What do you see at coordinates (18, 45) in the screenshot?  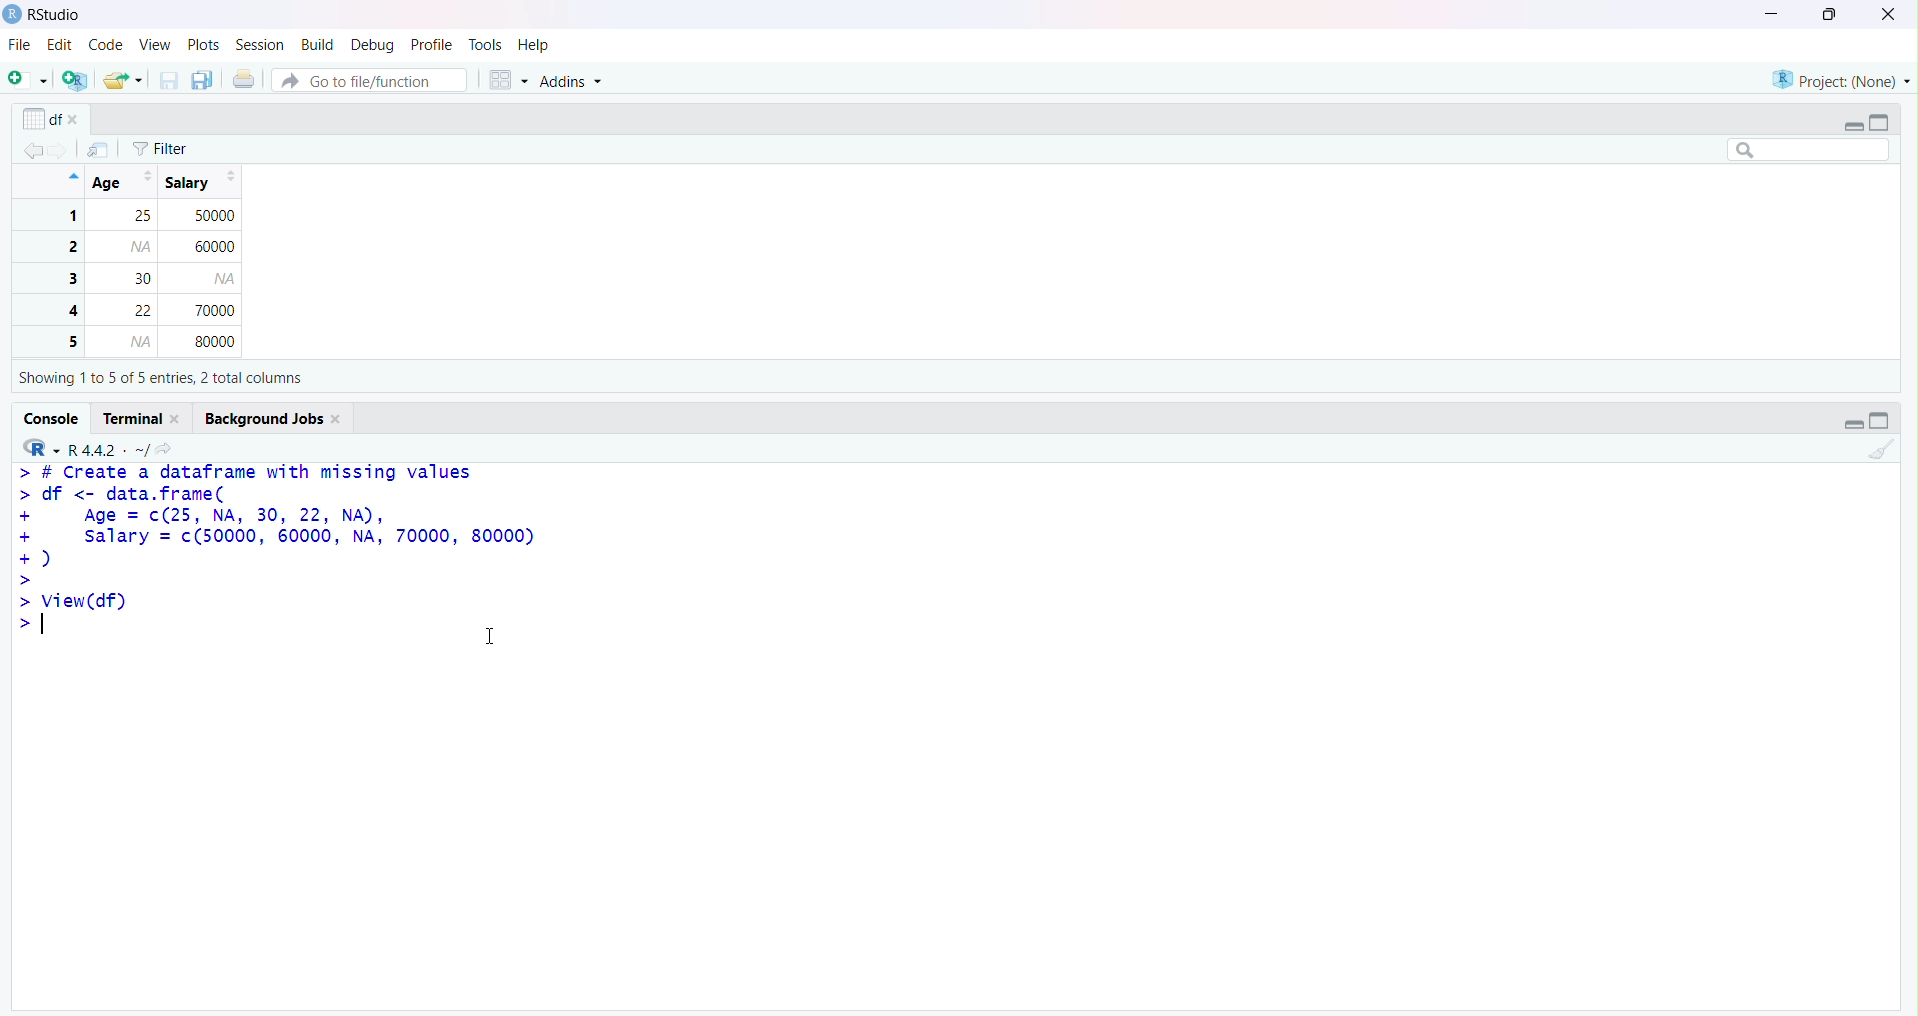 I see `File` at bounding box center [18, 45].